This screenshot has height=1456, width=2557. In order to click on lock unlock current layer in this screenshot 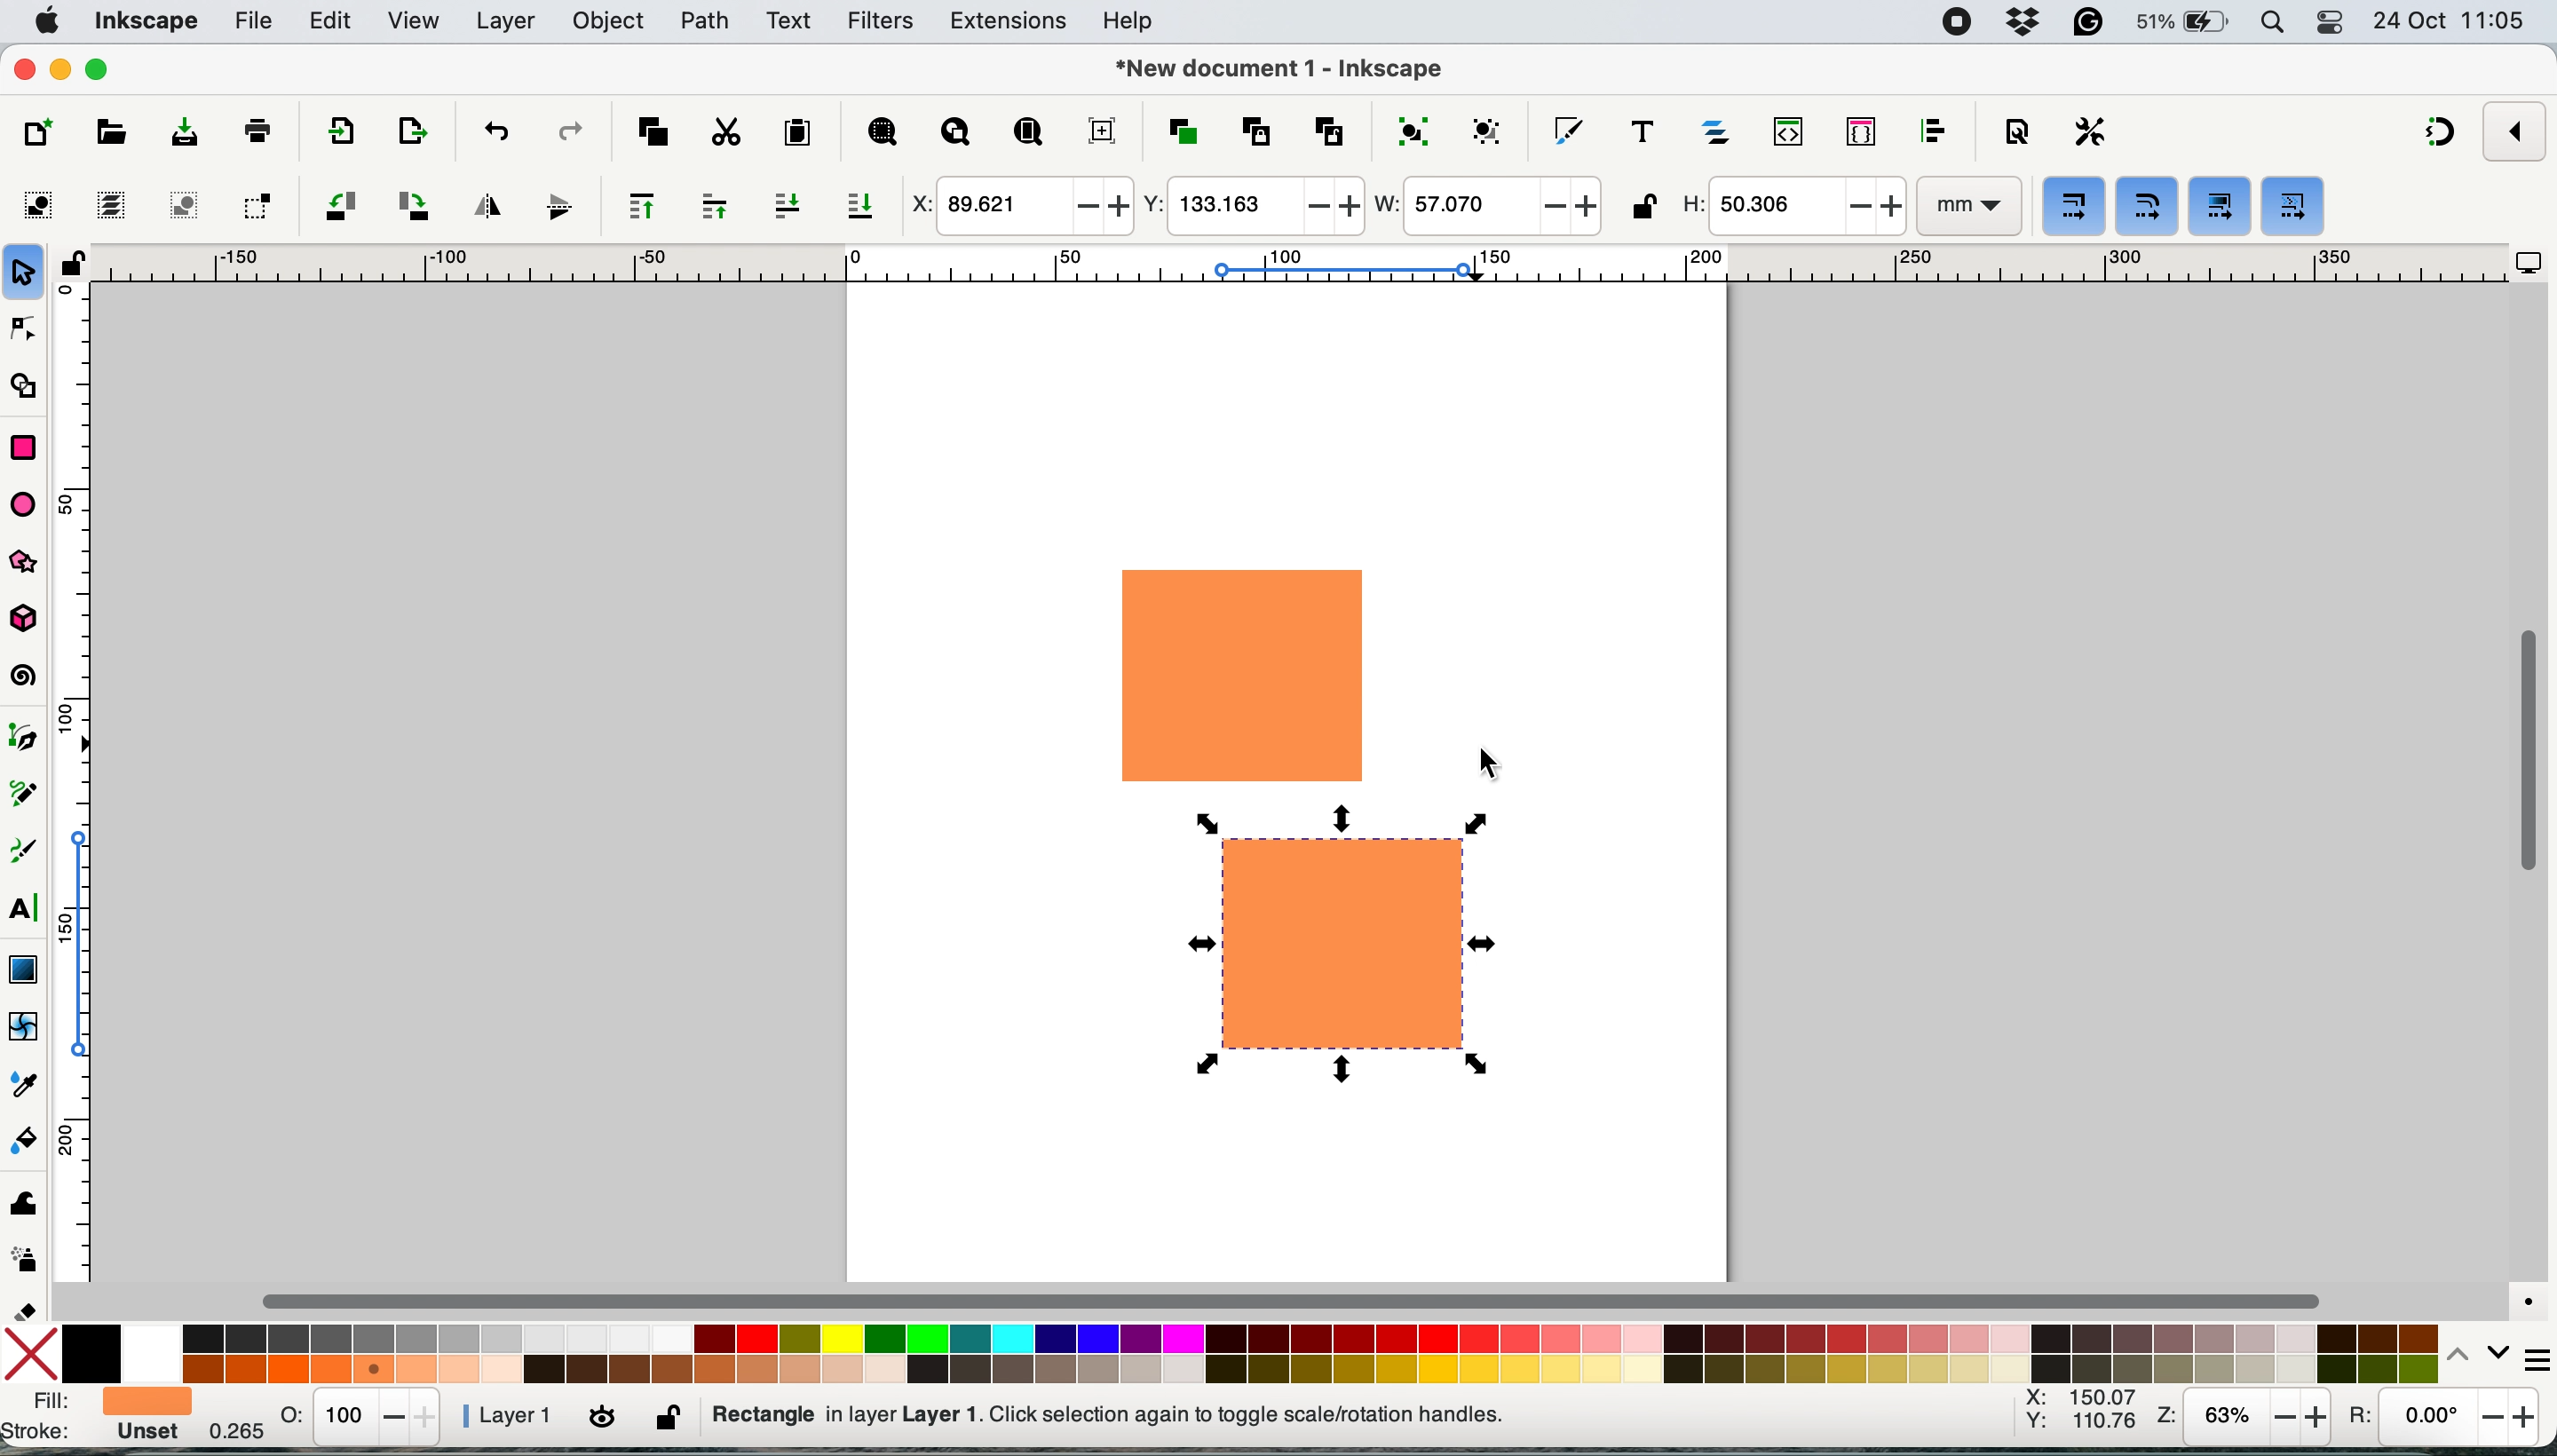, I will do `click(672, 1423)`.